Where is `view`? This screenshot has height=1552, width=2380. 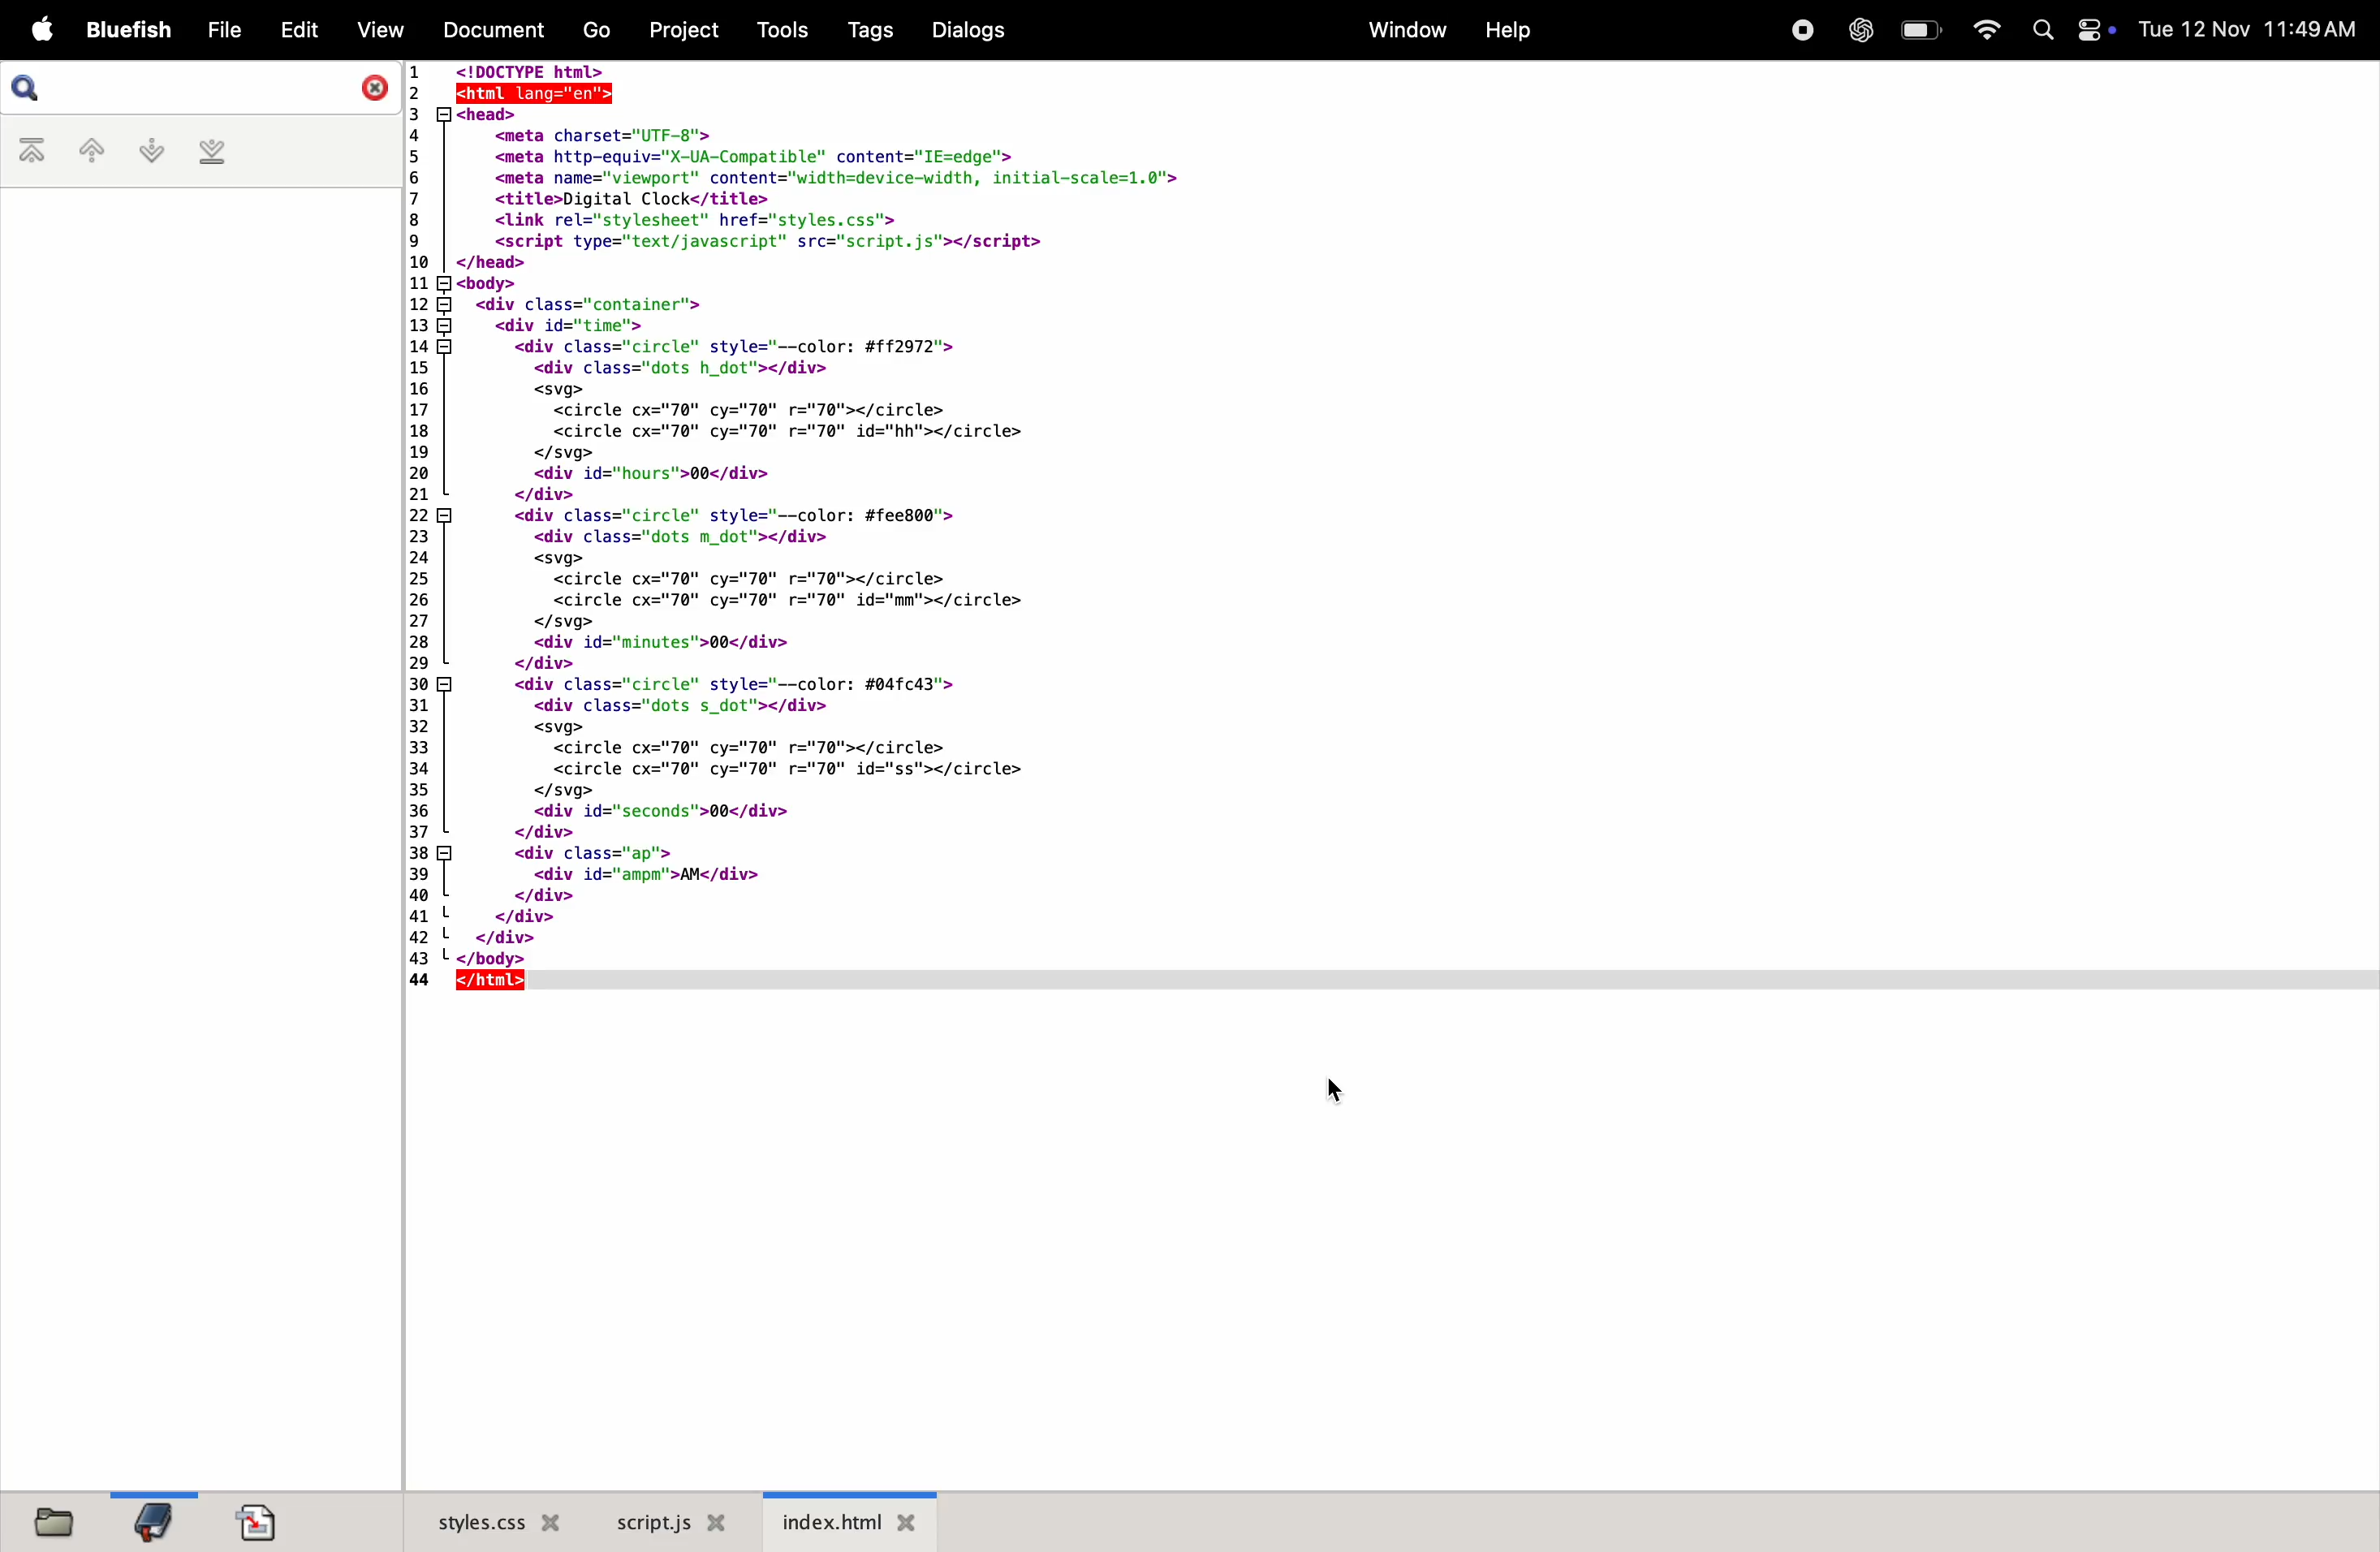
view is located at coordinates (374, 30).